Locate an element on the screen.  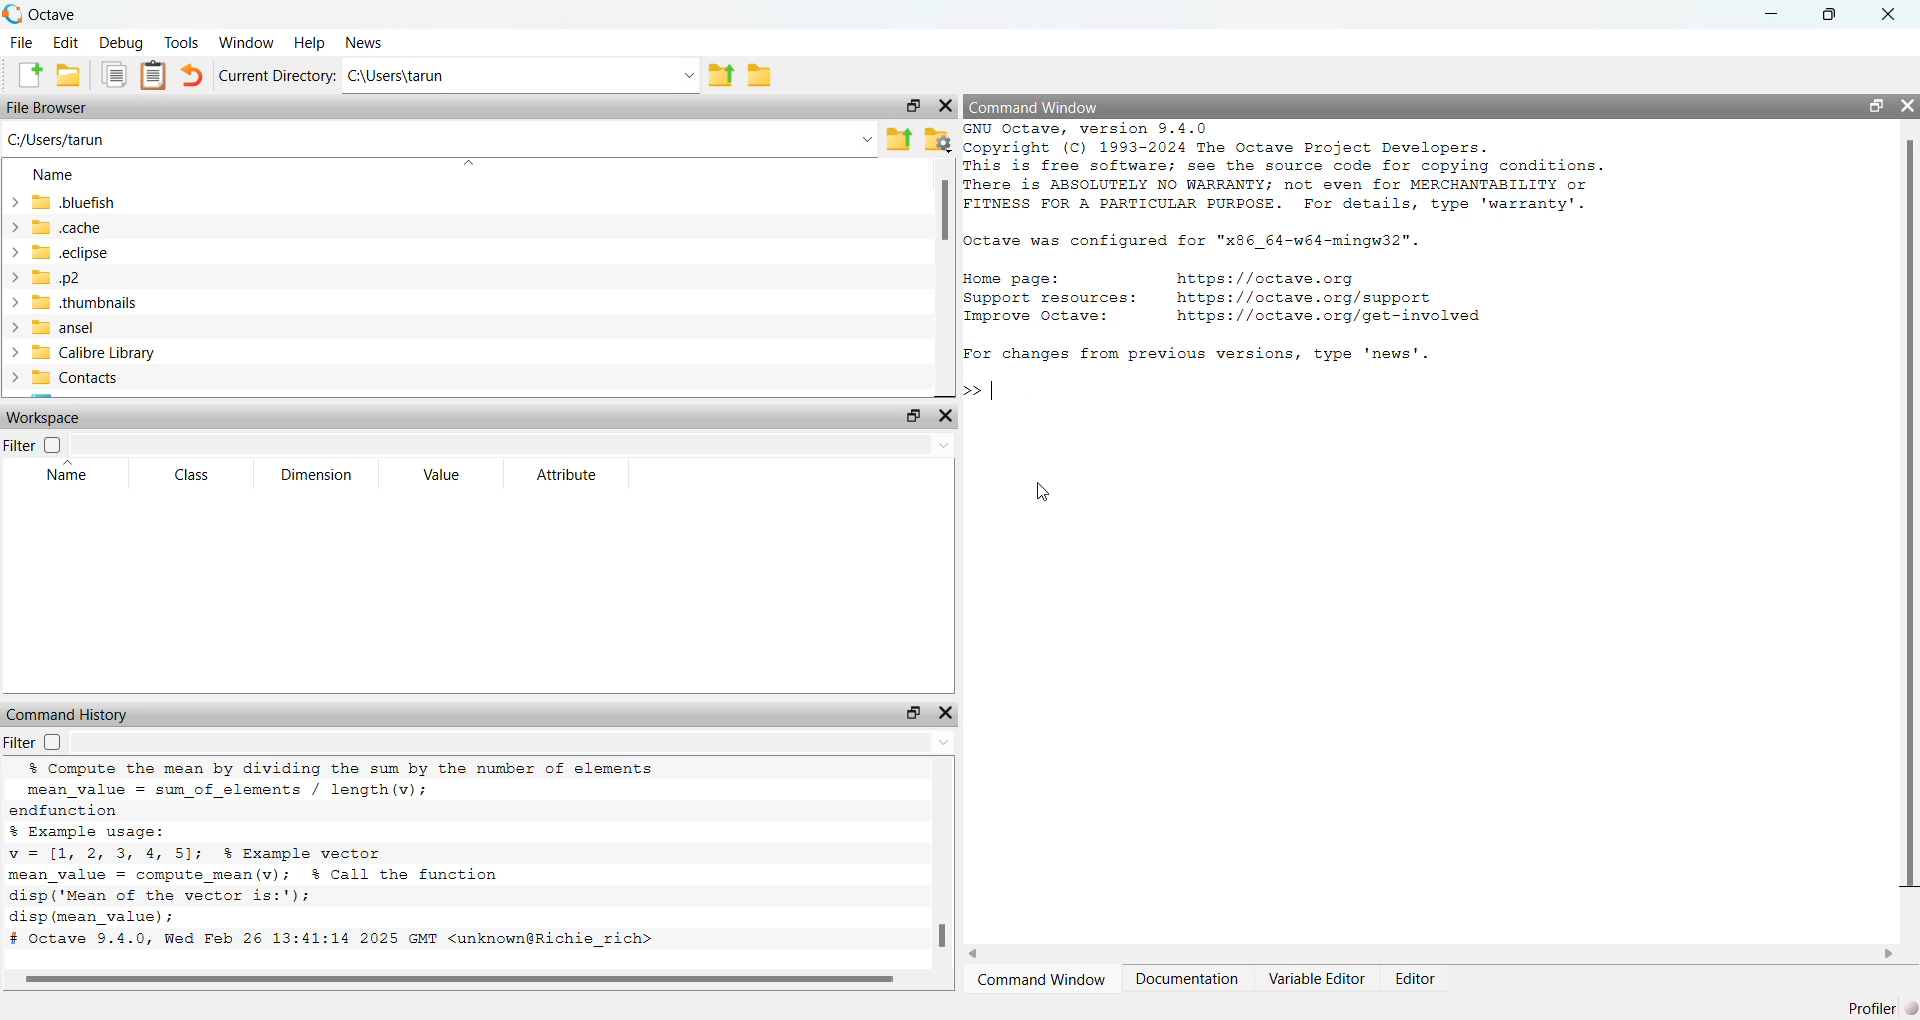
undo is located at coordinates (192, 76).